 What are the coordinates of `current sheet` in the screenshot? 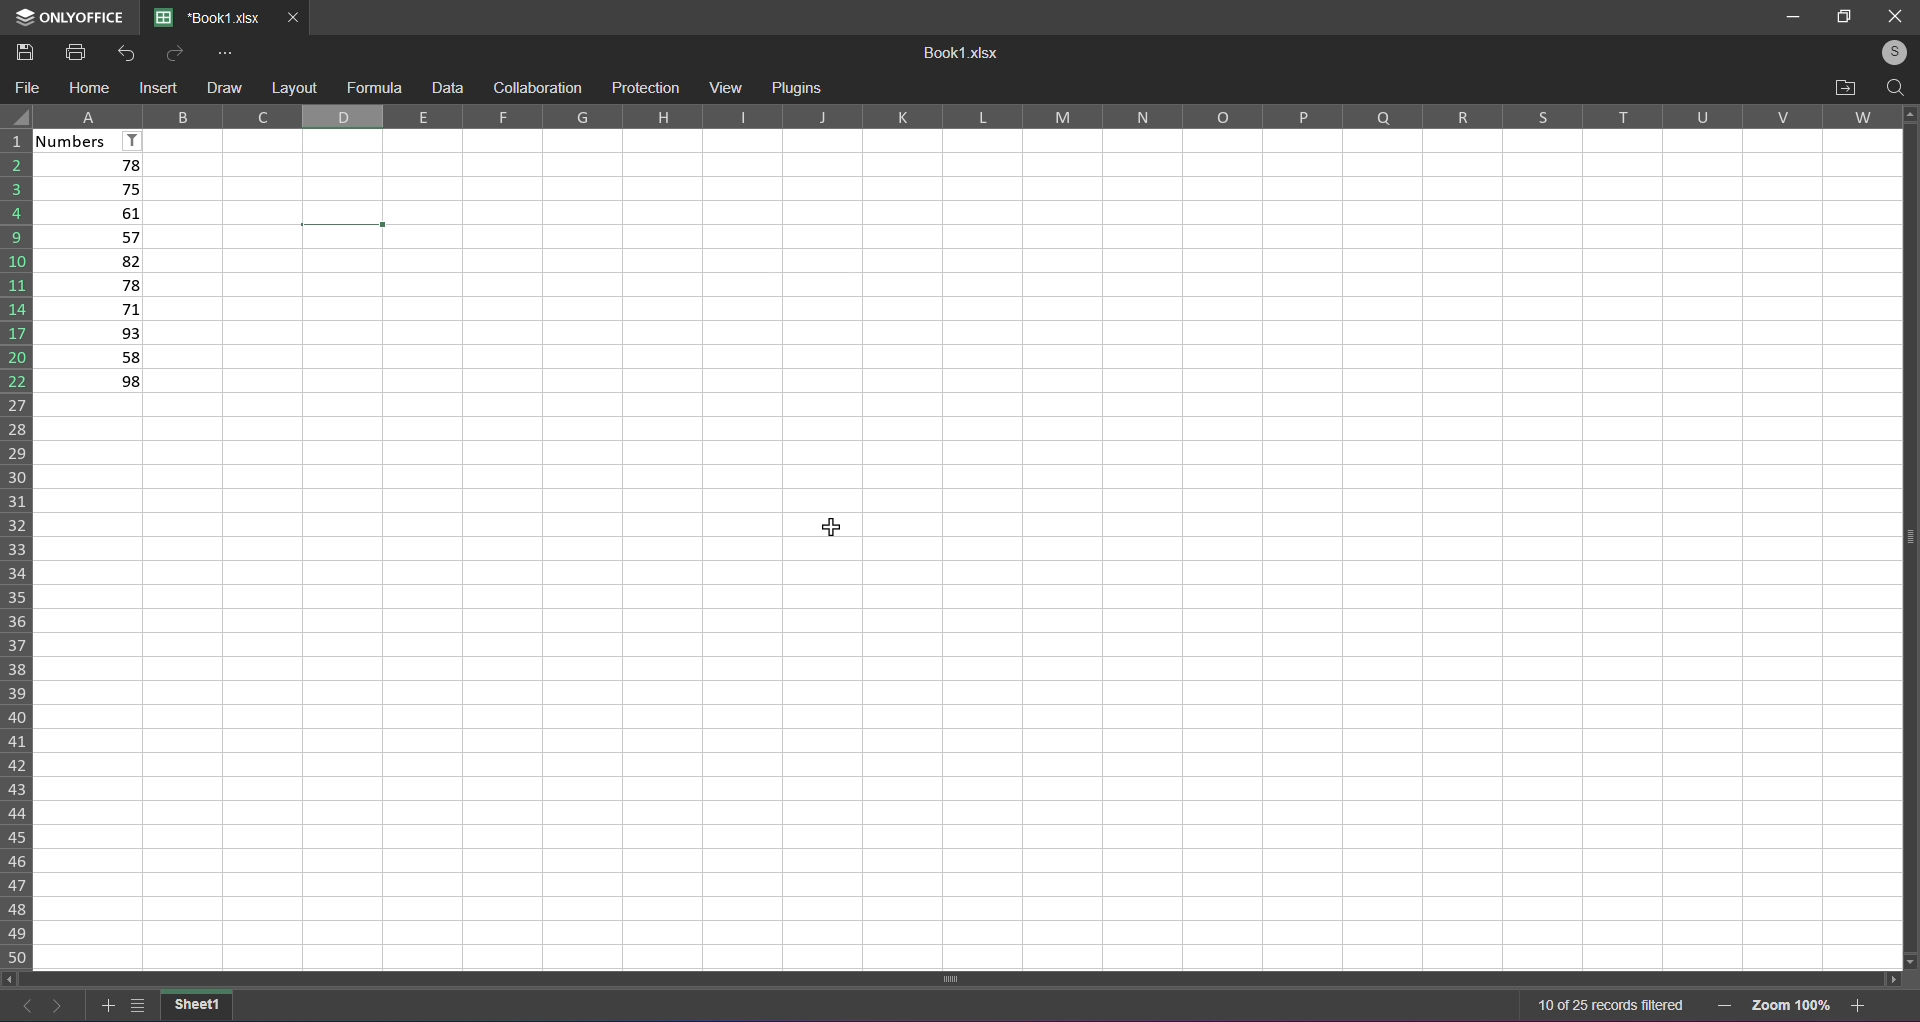 It's located at (197, 1004).